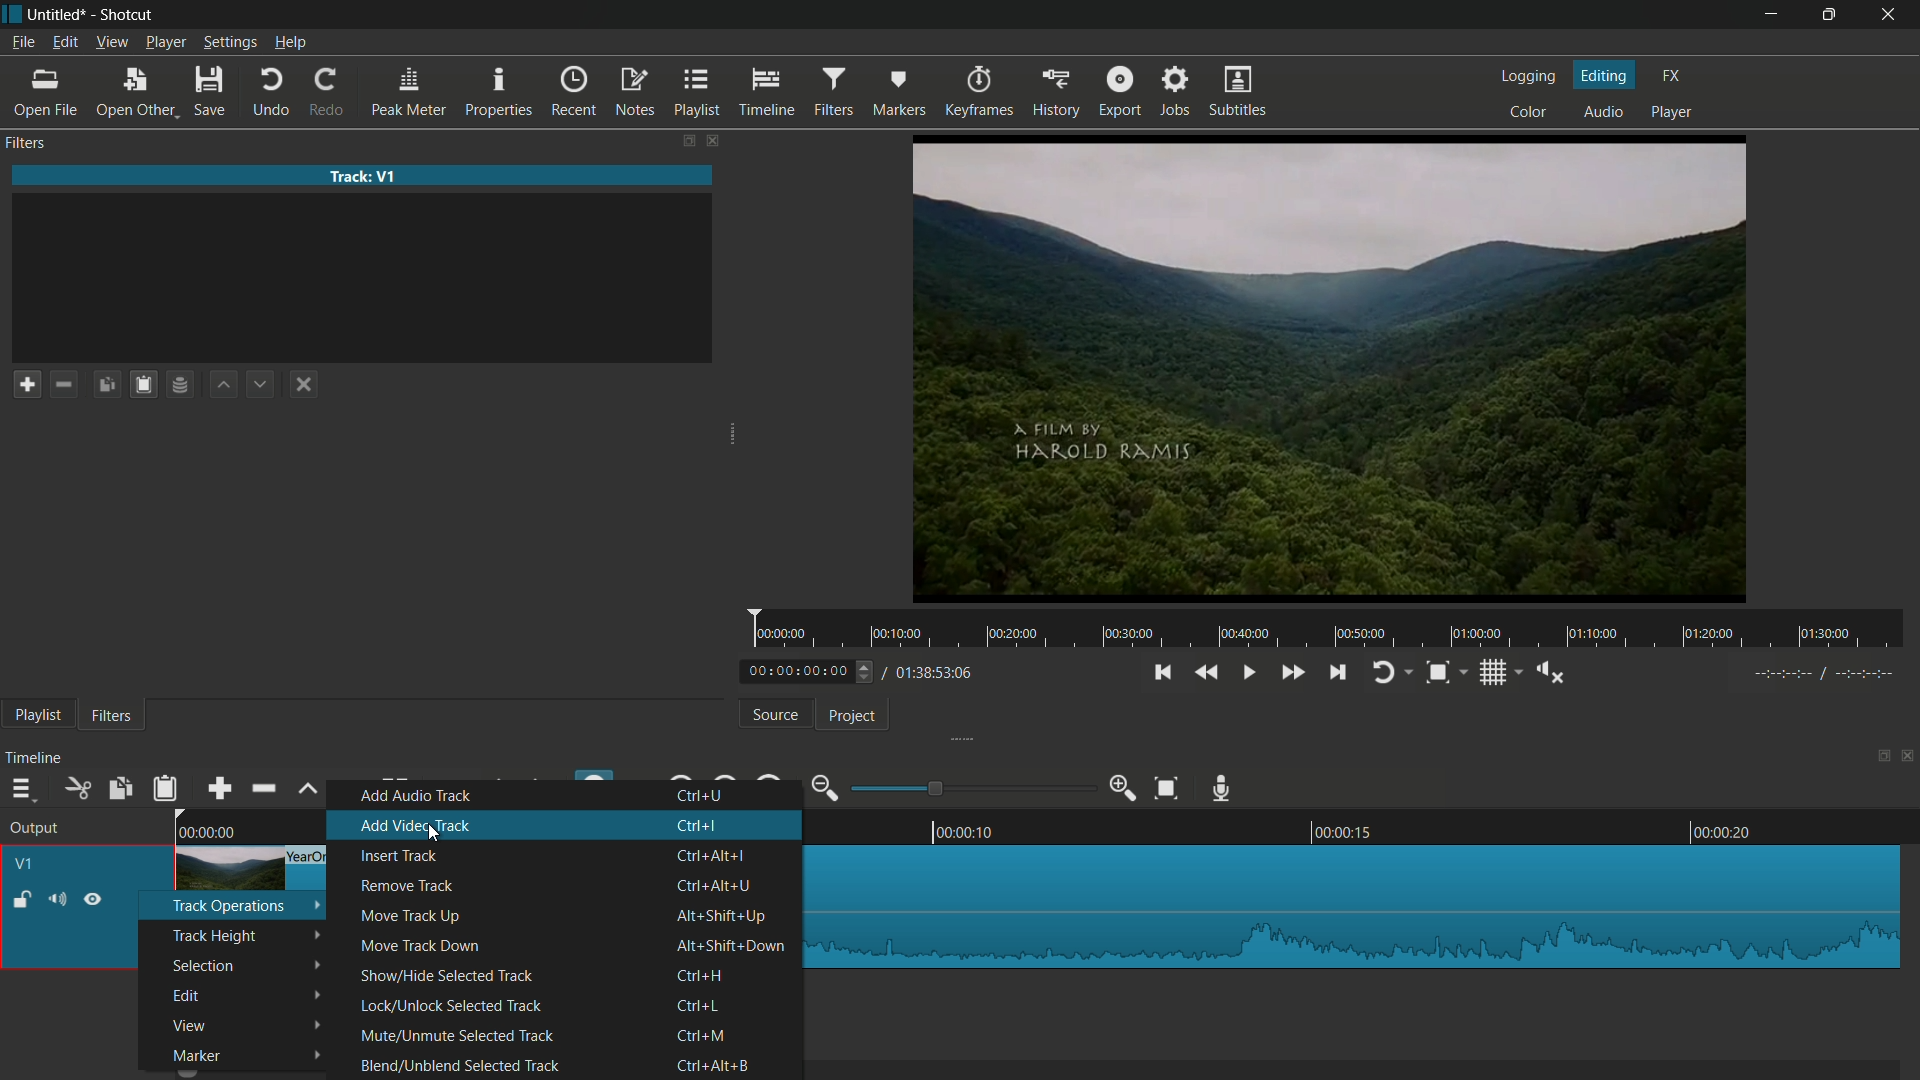 Image resolution: width=1920 pixels, height=1080 pixels. What do you see at coordinates (457, 1065) in the screenshot?
I see `Blend/Unblend Selected Track` at bounding box center [457, 1065].